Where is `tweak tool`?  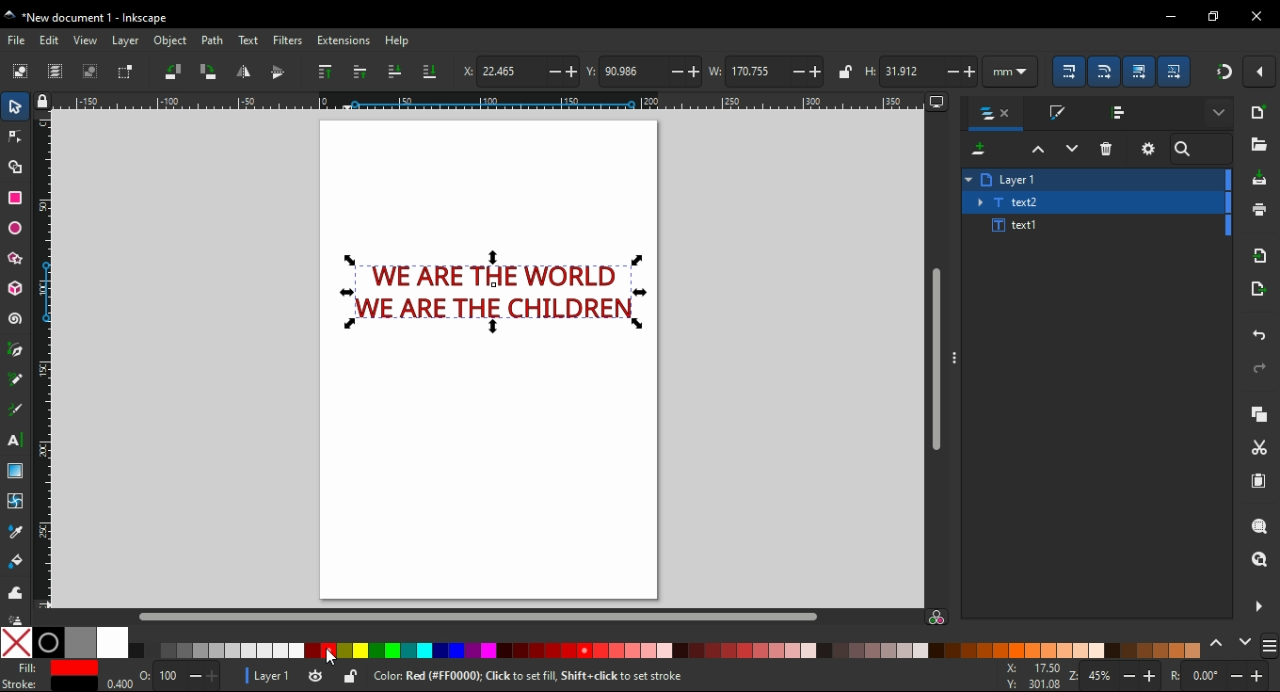
tweak tool is located at coordinates (16, 590).